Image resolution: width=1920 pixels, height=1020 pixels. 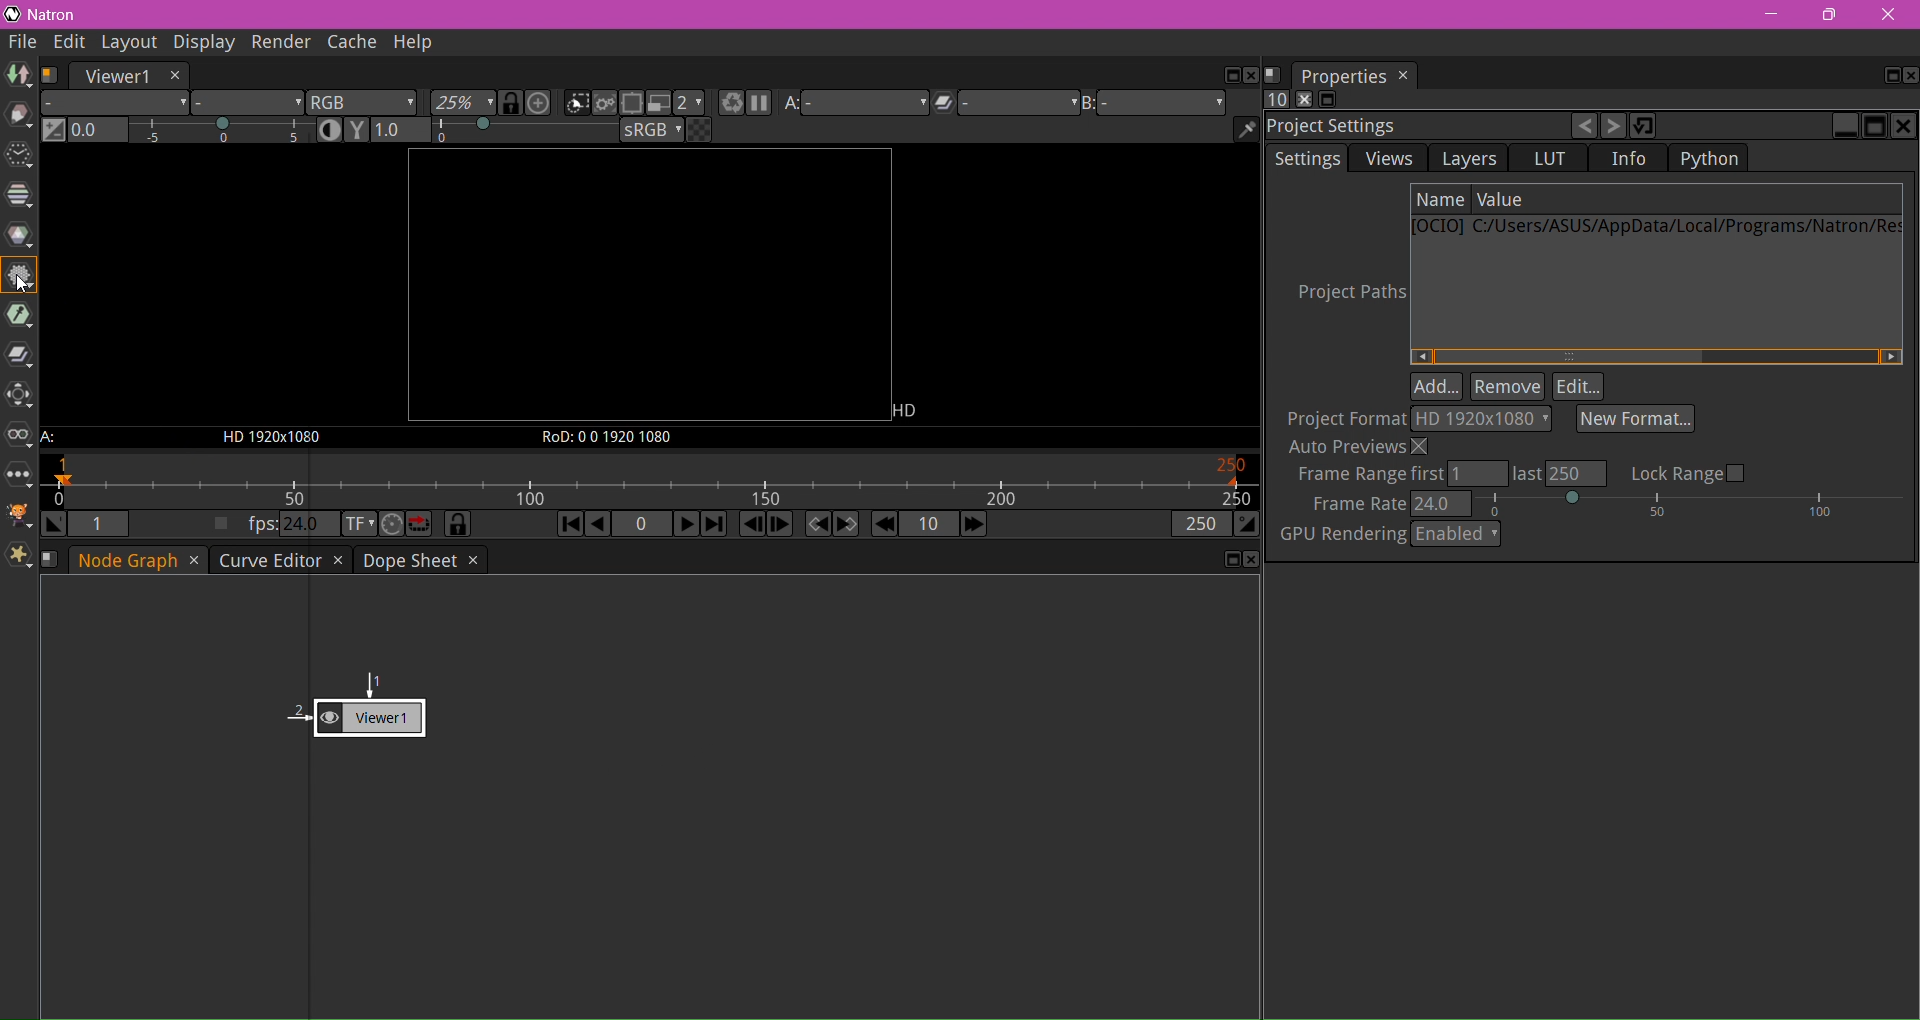 I want to click on Behavior to adopt when the playback hit the end of the range, so click(x=420, y=524).